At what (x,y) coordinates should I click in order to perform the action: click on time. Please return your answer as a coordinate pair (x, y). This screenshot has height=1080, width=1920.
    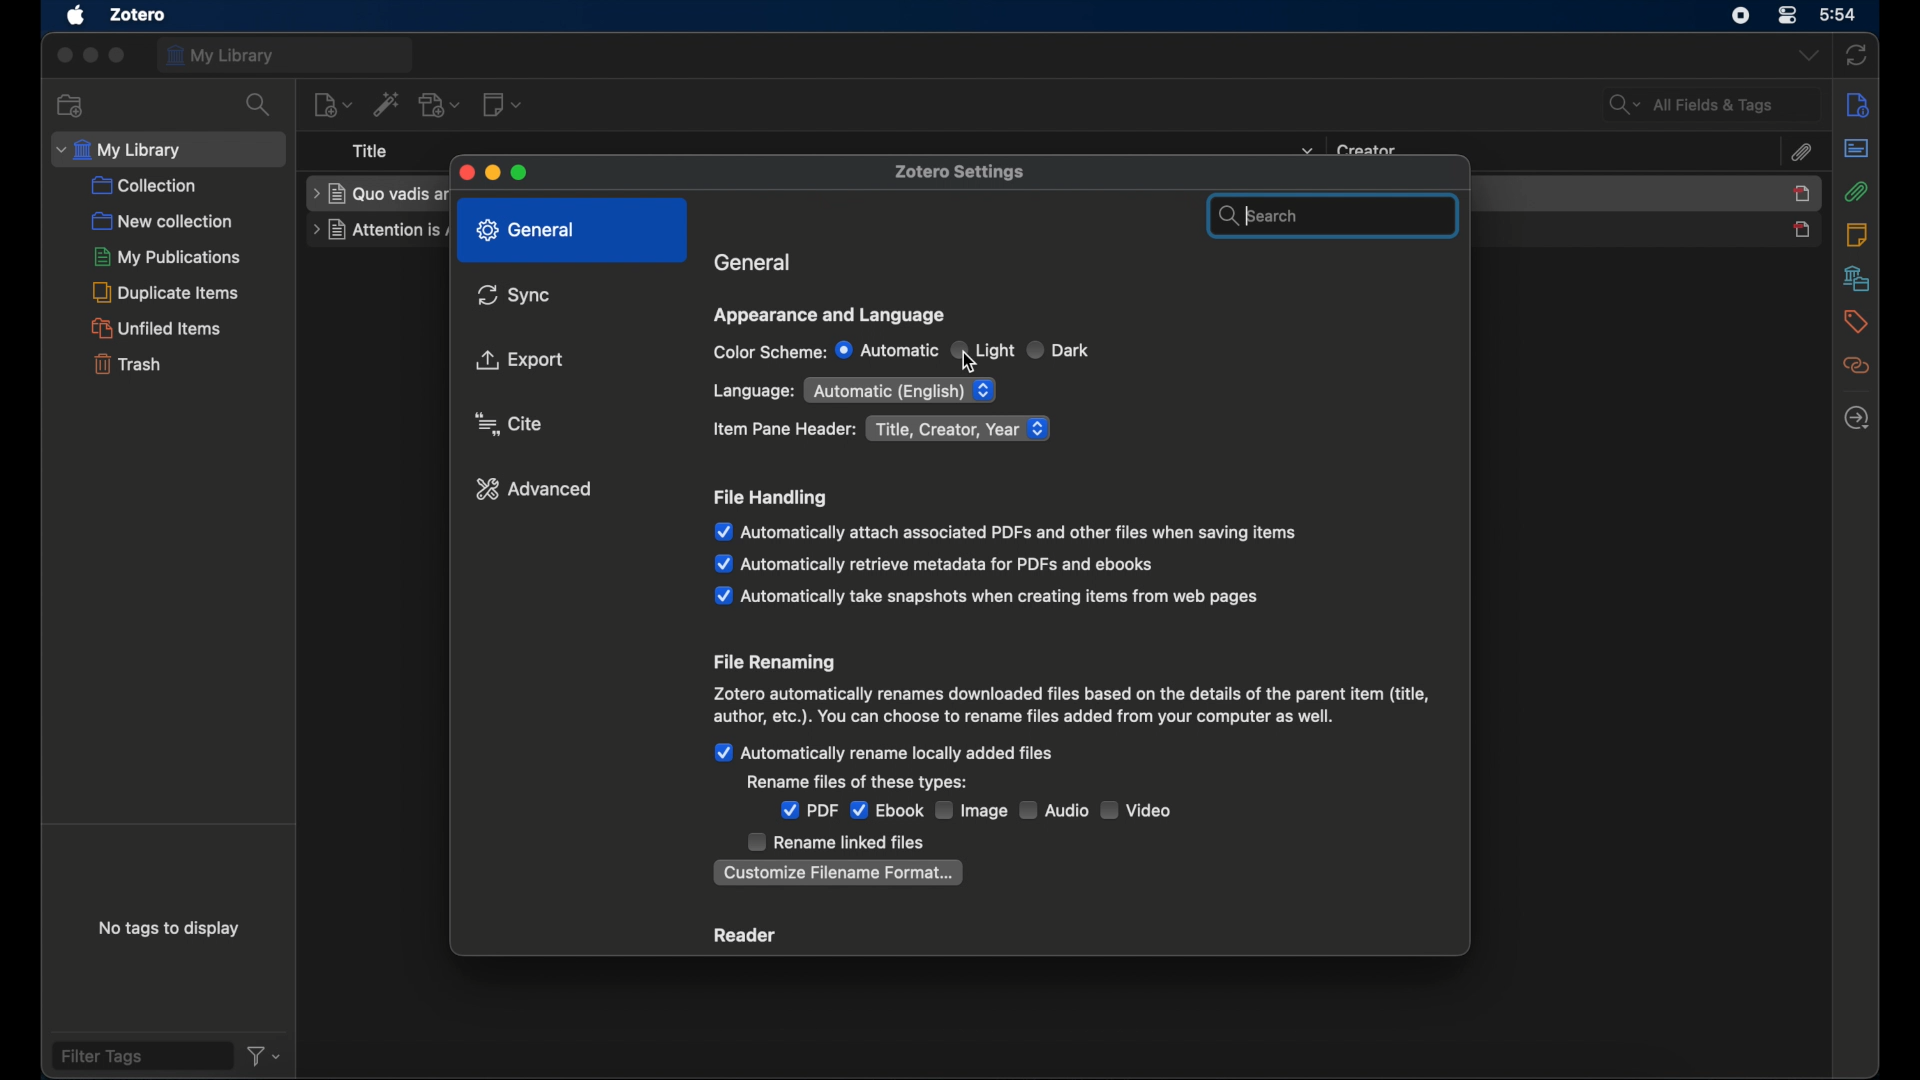
    Looking at the image, I should click on (1837, 15).